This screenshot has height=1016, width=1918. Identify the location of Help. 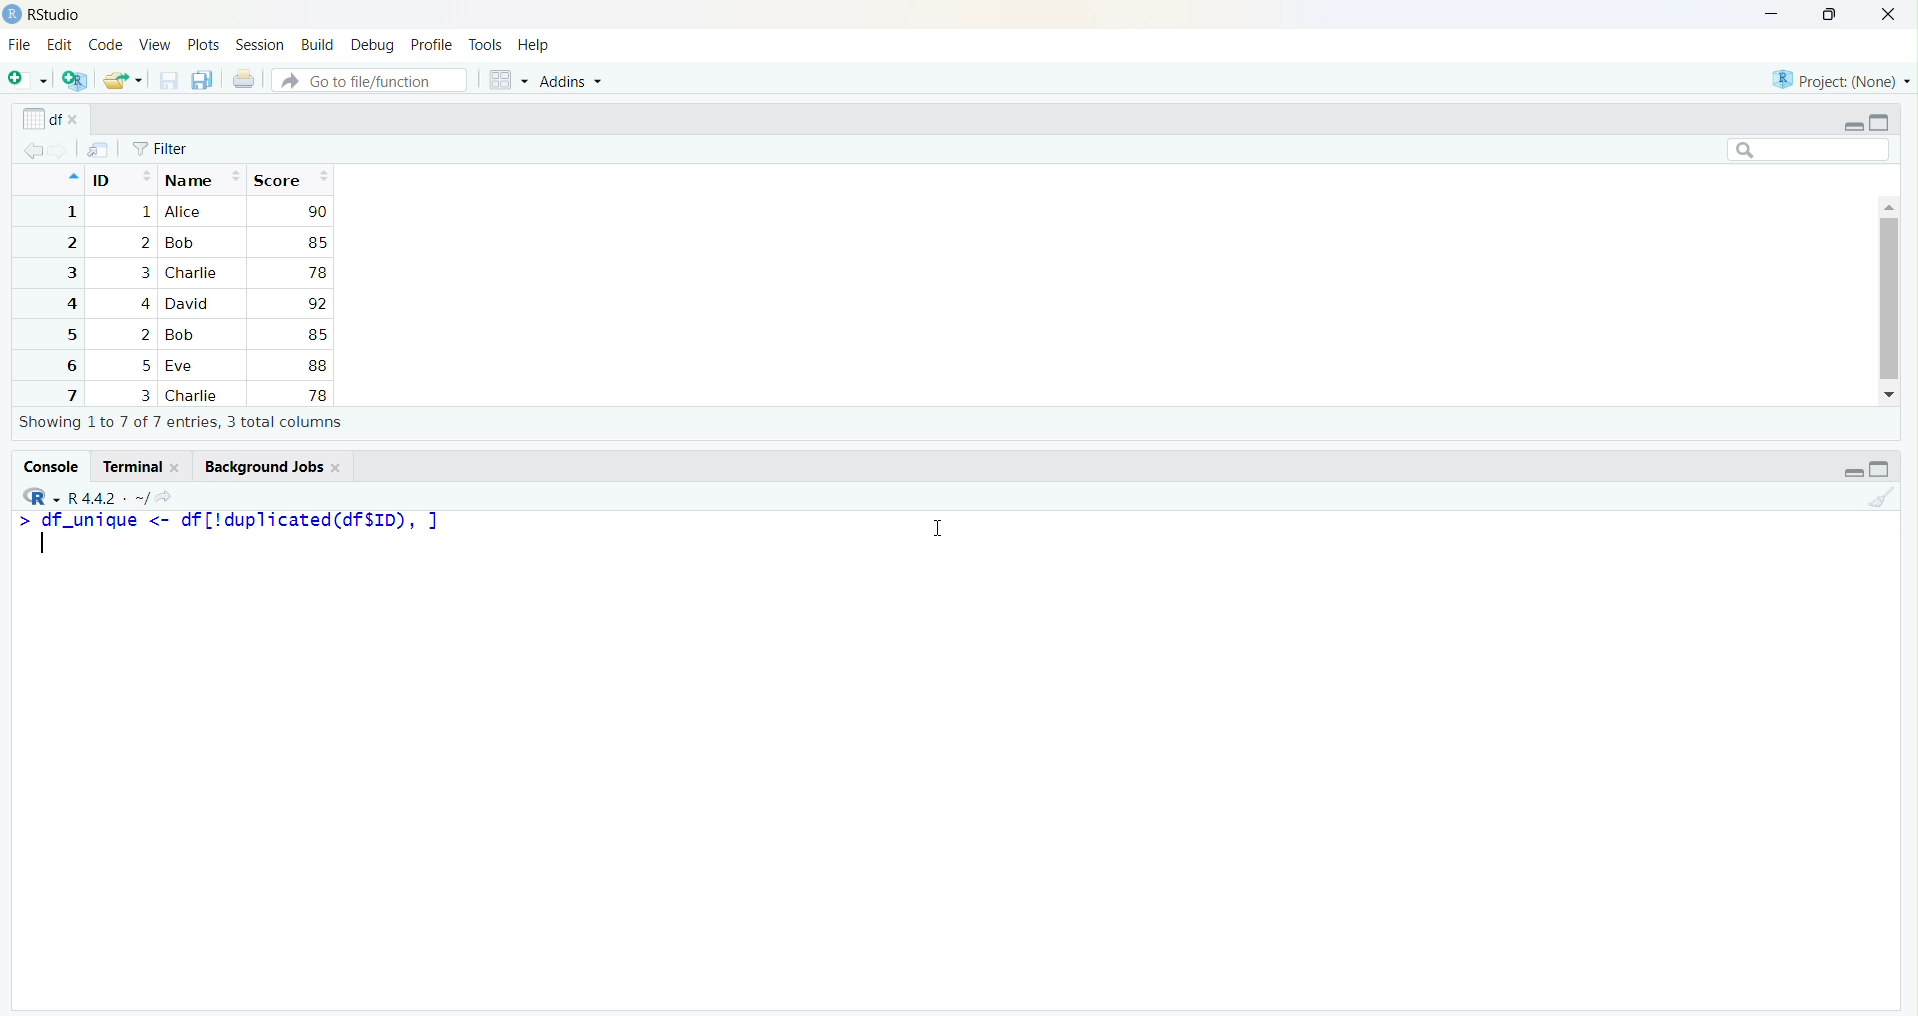
(534, 47).